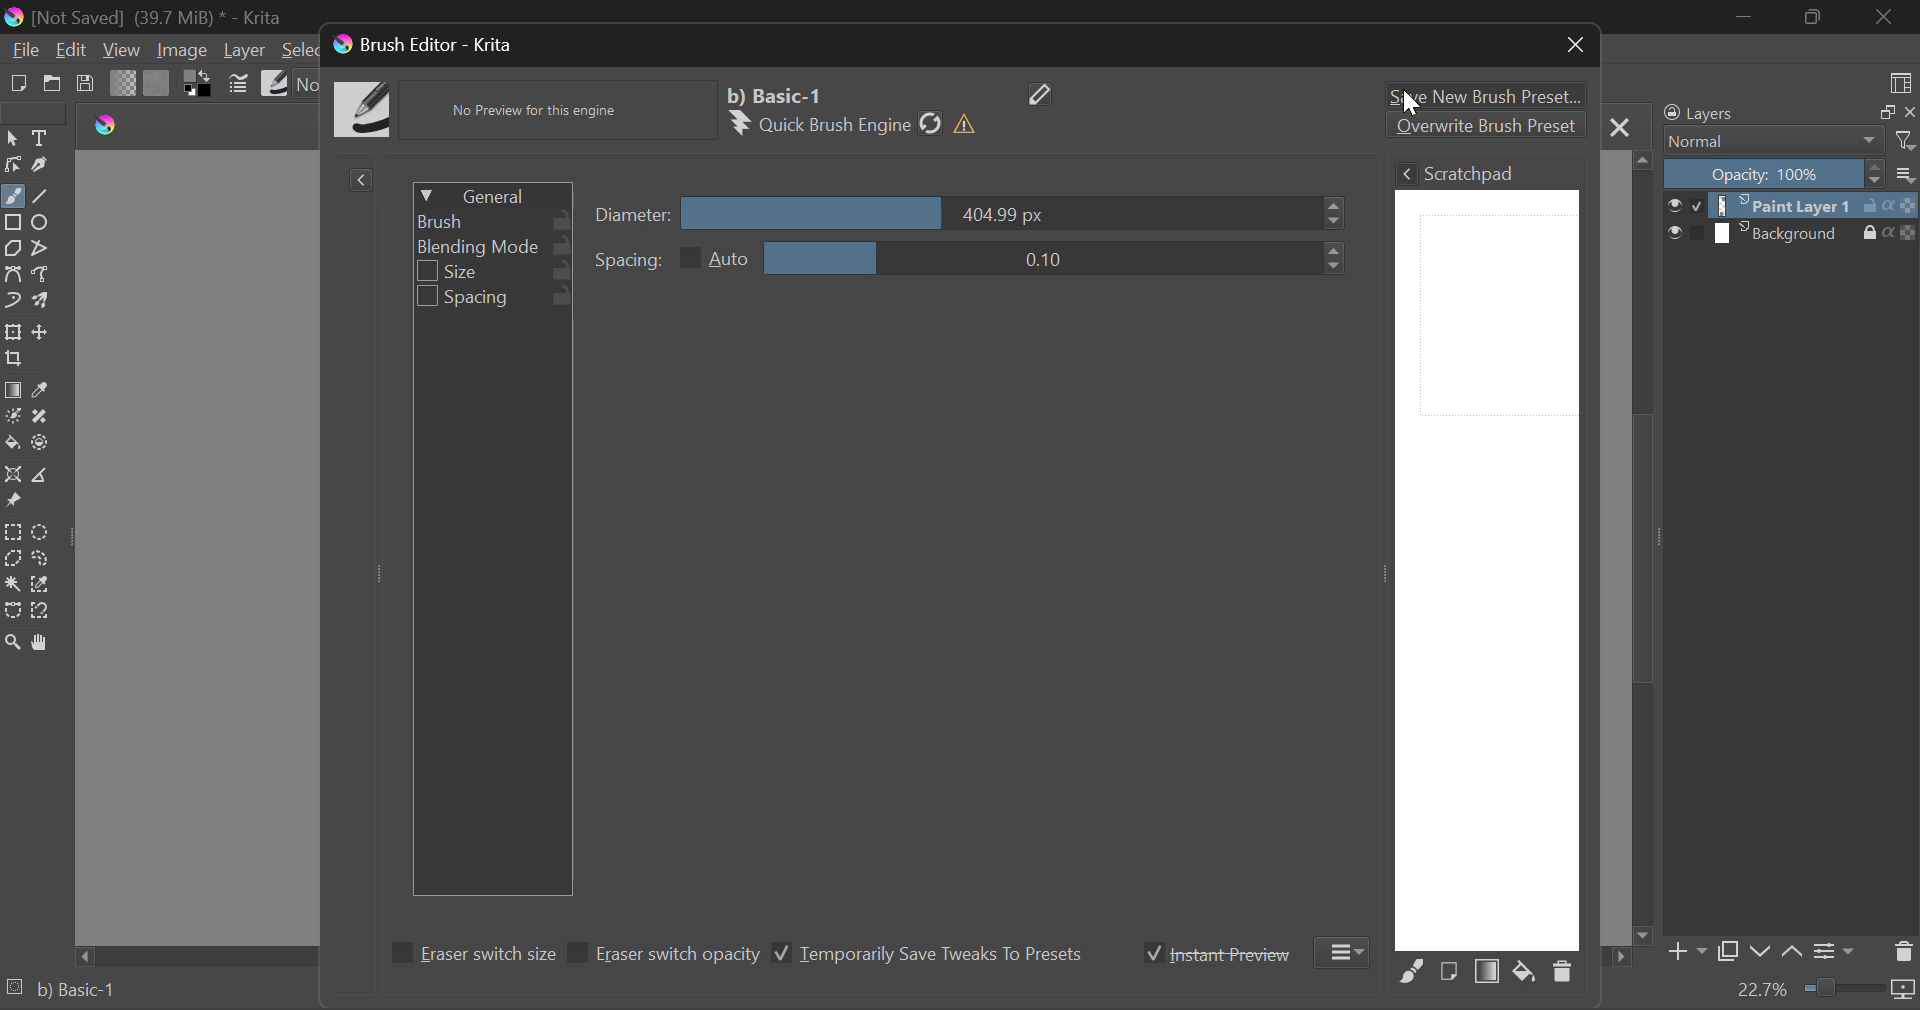 The height and width of the screenshot is (1010, 1920). Describe the element at coordinates (1762, 952) in the screenshot. I see `Move Layer Down` at that location.